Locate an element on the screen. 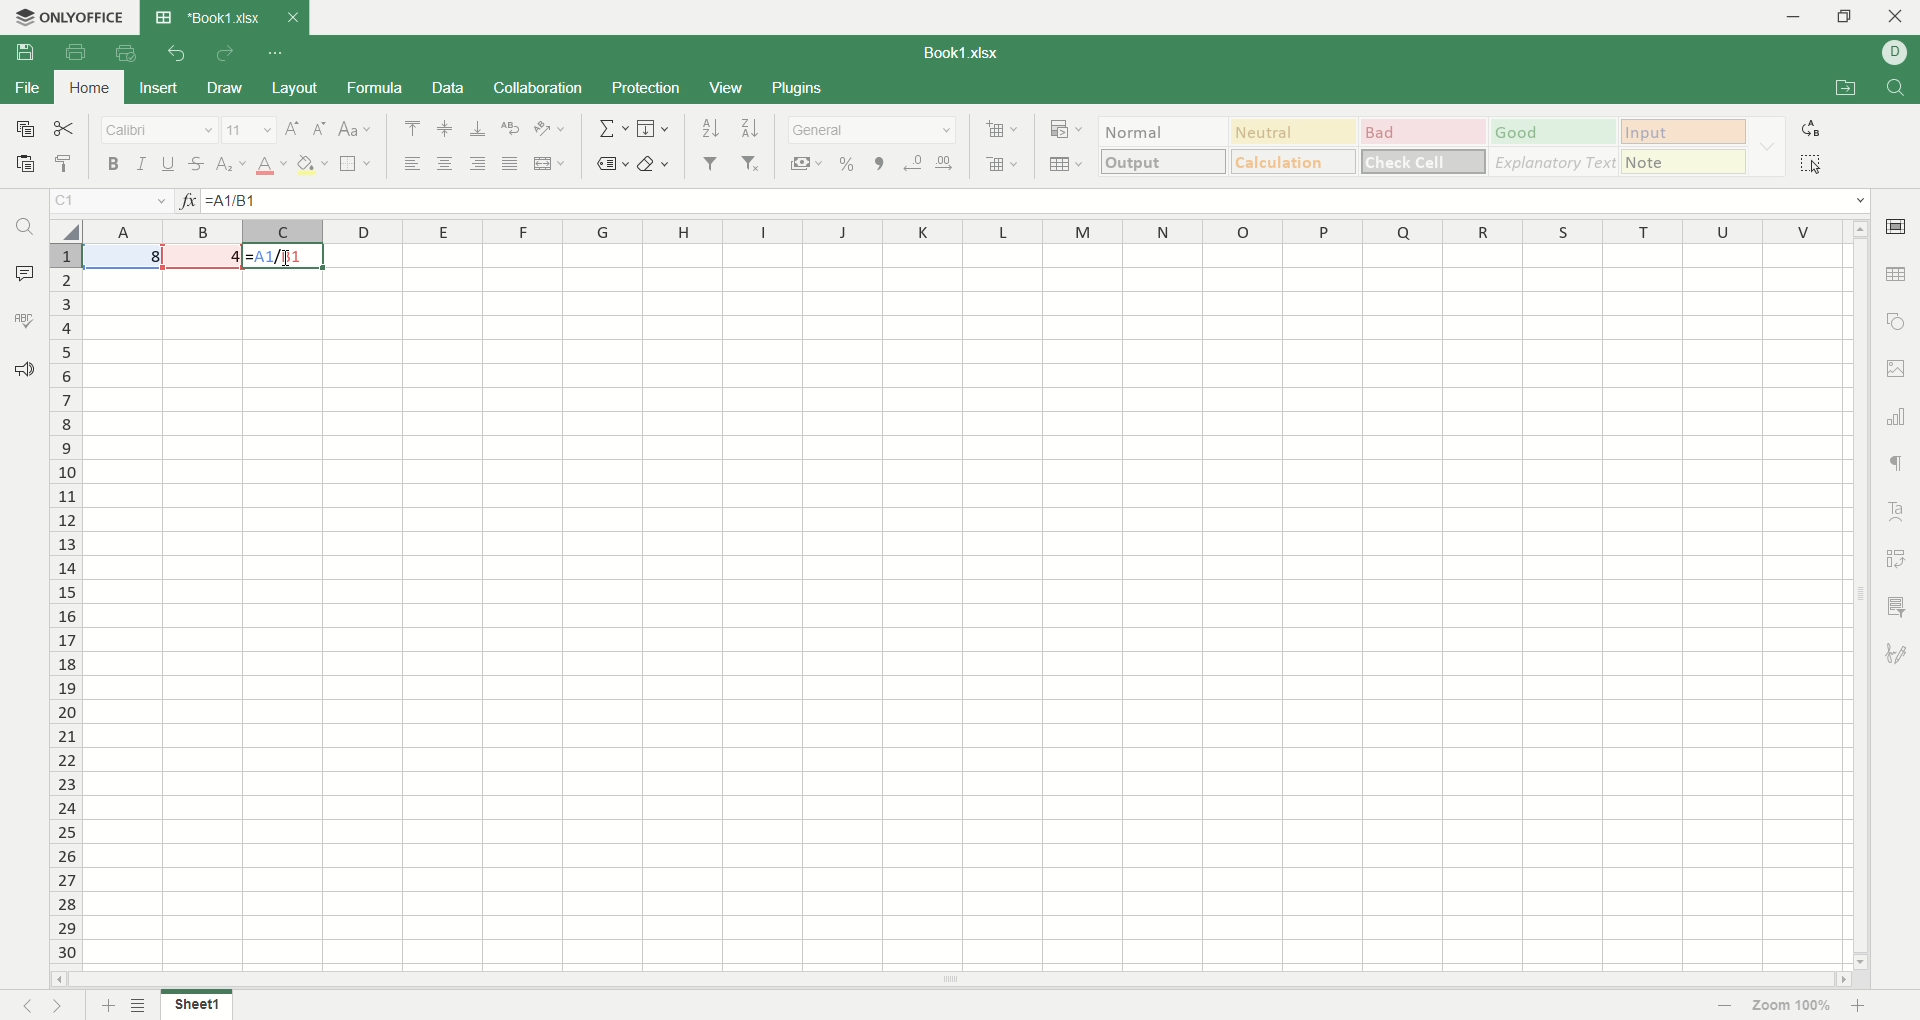 This screenshot has height=1020, width=1920. justified is located at coordinates (512, 164).